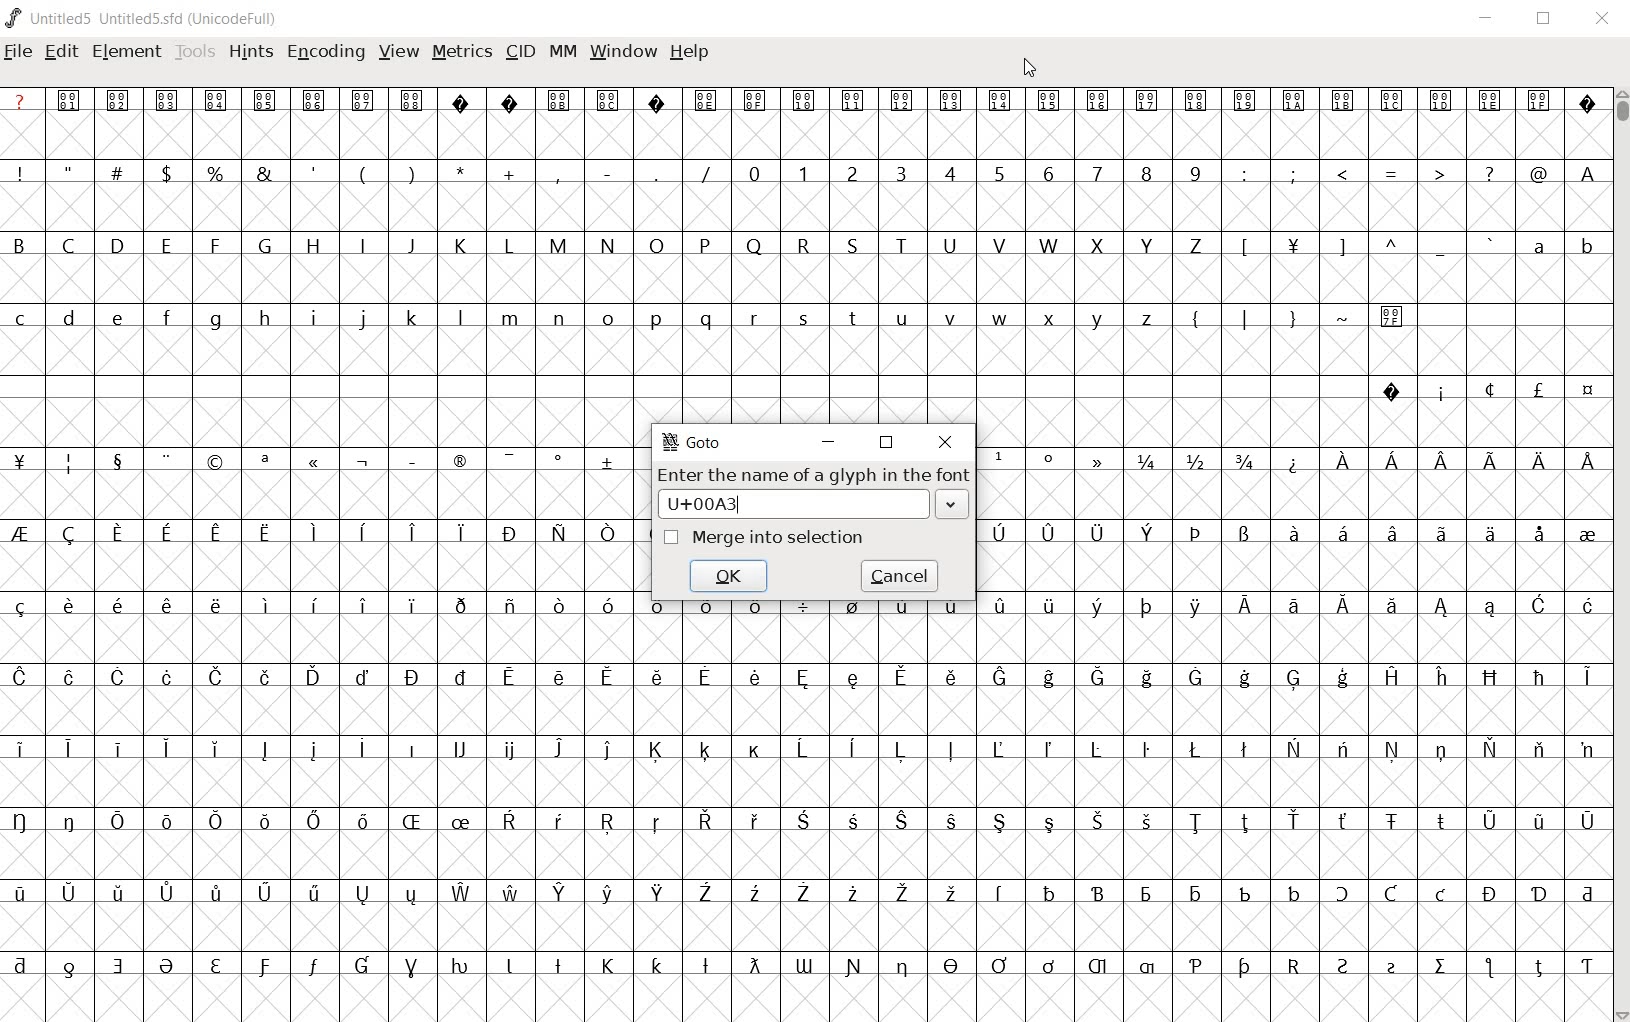 Image resolution: width=1630 pixels, height=1022 pixels. I want to click on SCROLLBAR, so click(1620, 554).